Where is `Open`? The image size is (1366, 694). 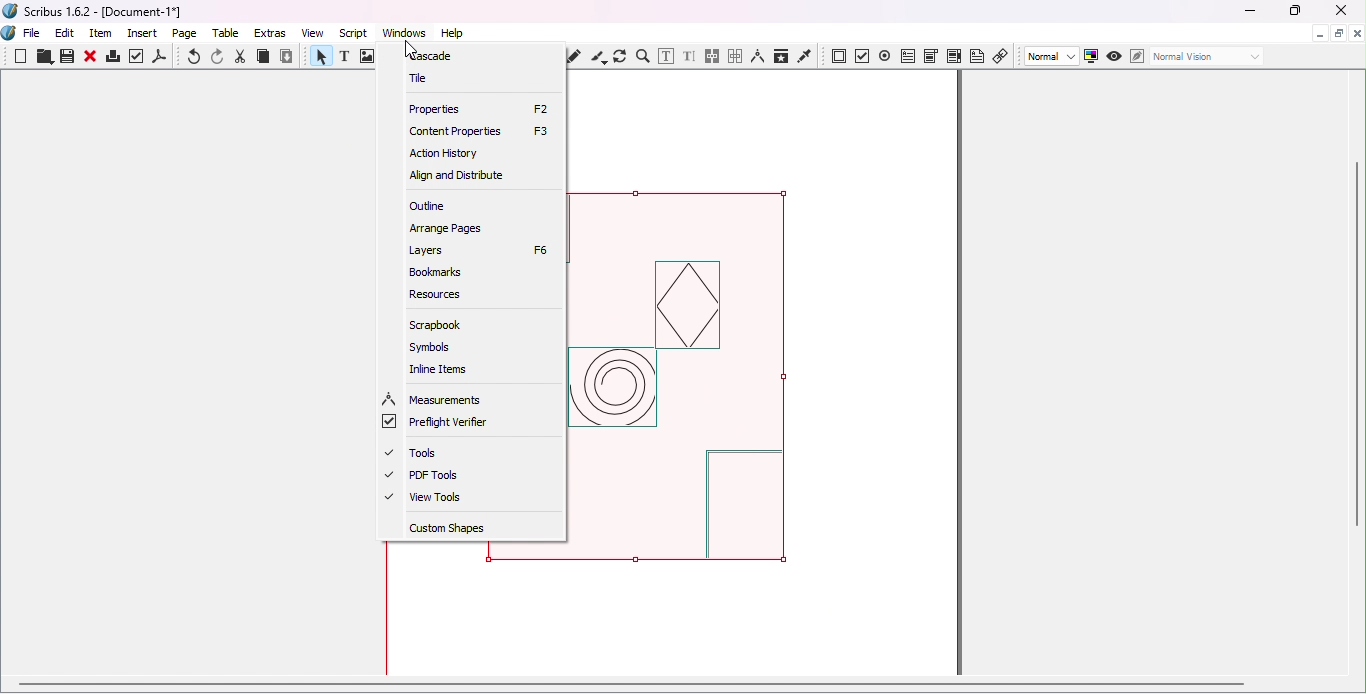
Open is located at coordinates (42, 58).